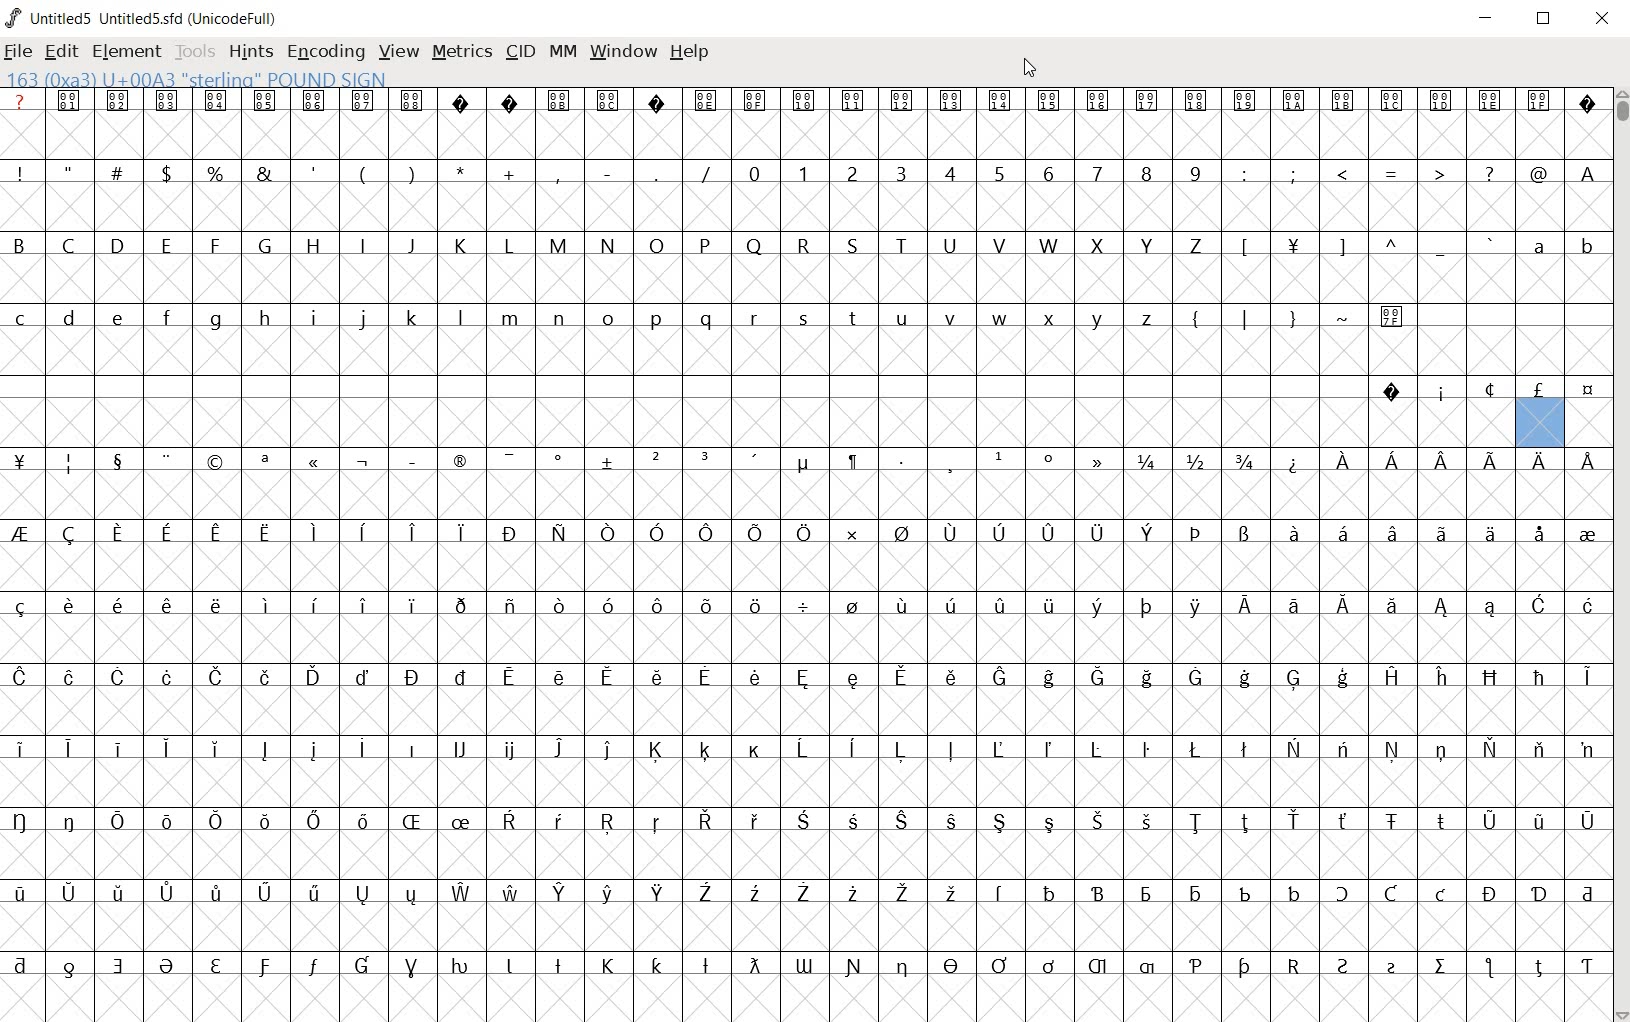  I want to click on ., so click(655, 172).